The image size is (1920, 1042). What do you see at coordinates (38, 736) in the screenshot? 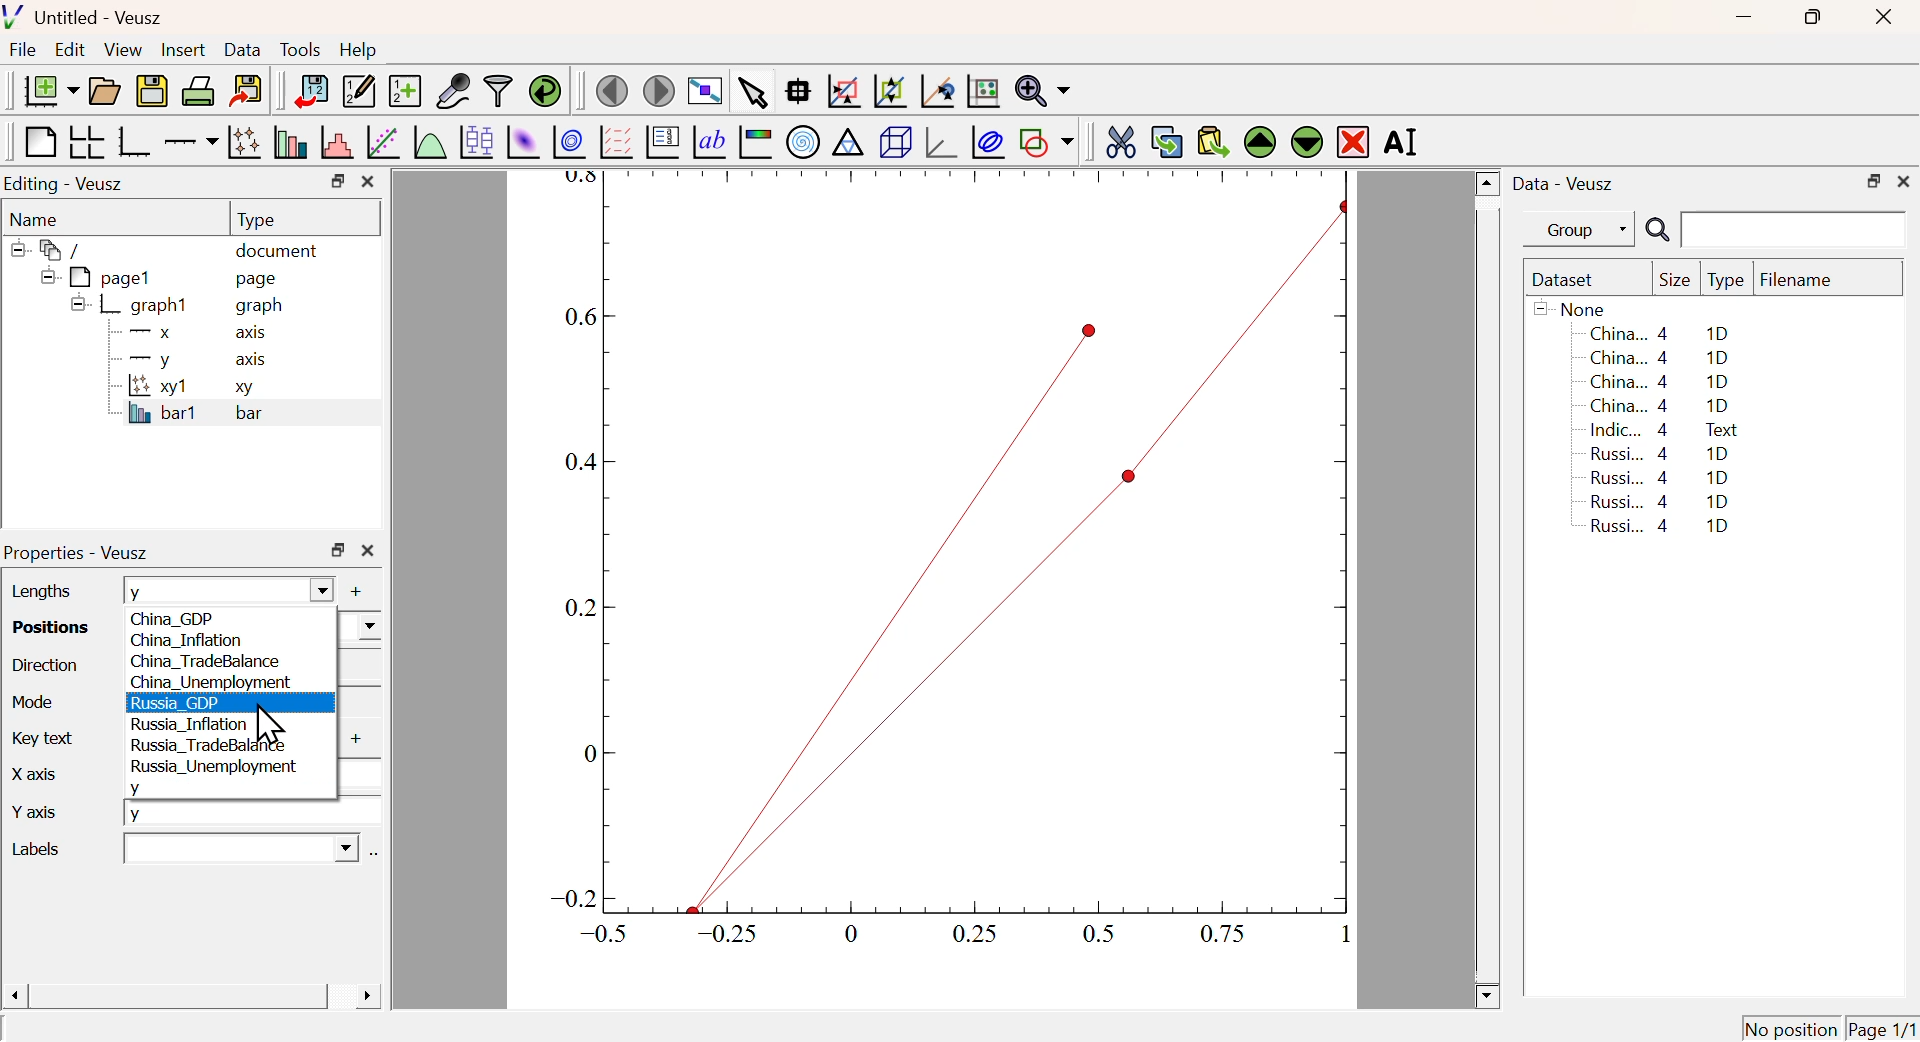
I see `Key Text` at bounding box center [38, 736].